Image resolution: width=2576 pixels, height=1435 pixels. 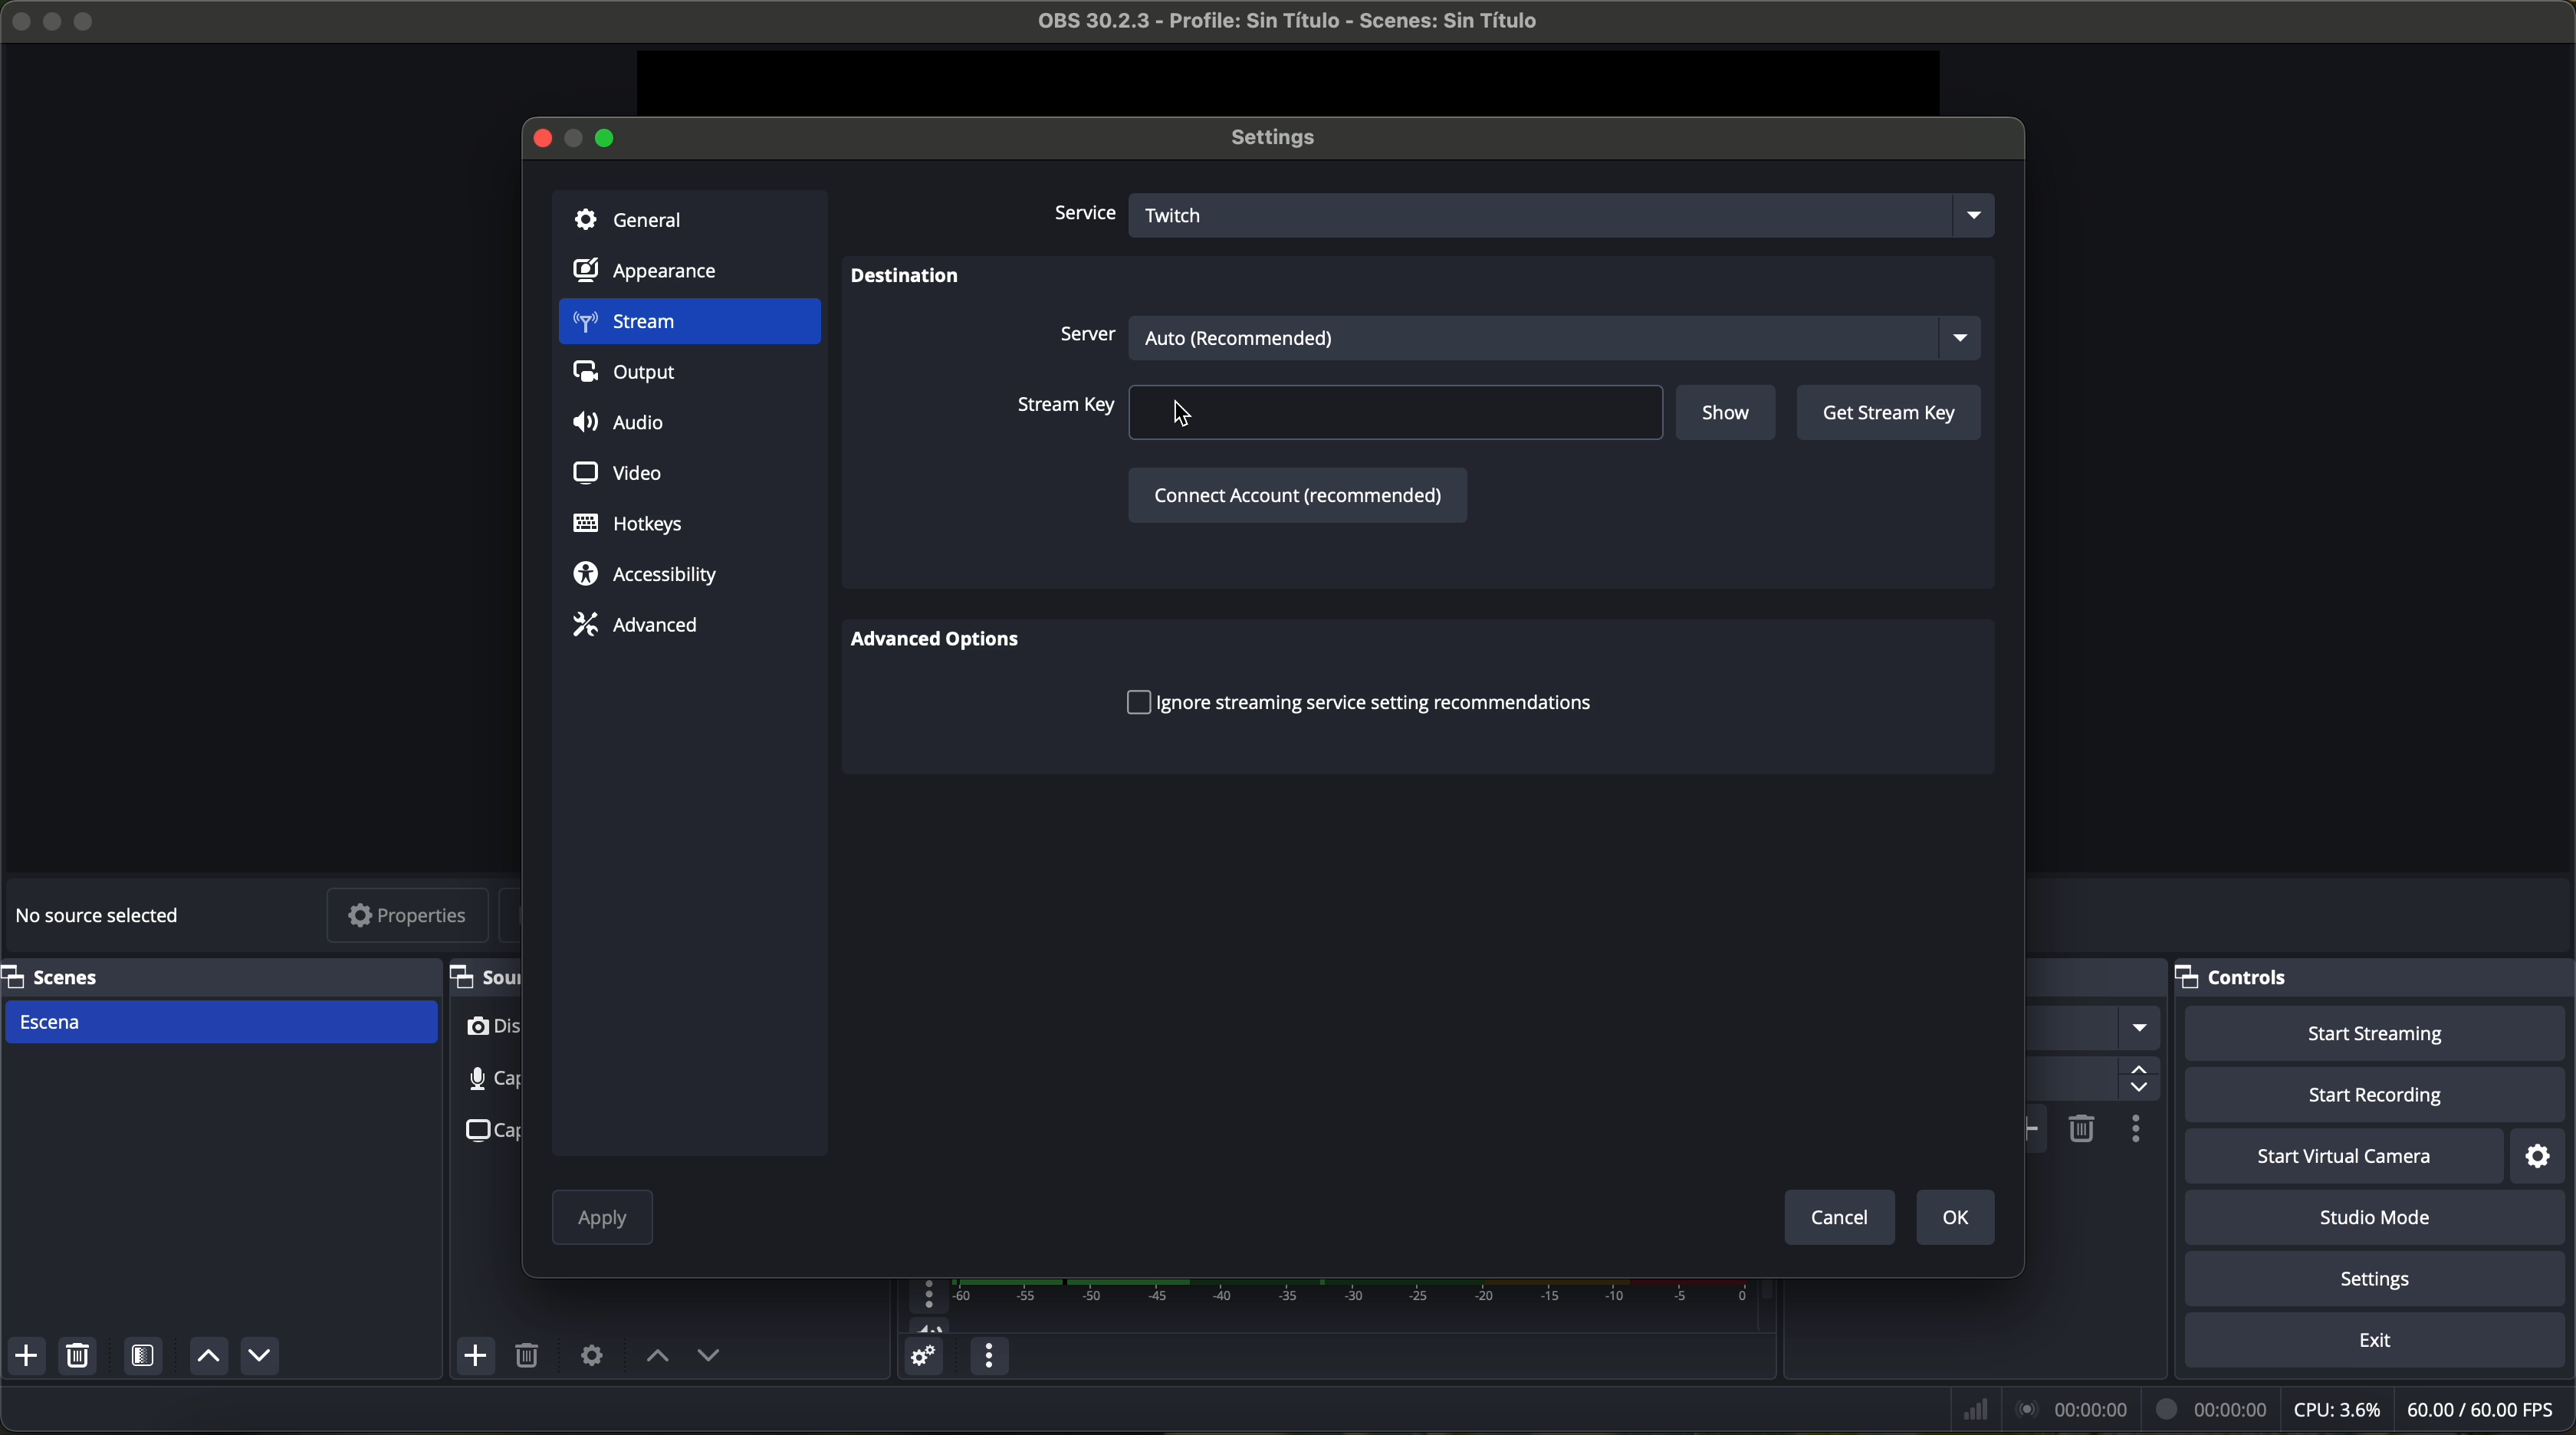 I want to click on data, so click(x=2256, y=1409).